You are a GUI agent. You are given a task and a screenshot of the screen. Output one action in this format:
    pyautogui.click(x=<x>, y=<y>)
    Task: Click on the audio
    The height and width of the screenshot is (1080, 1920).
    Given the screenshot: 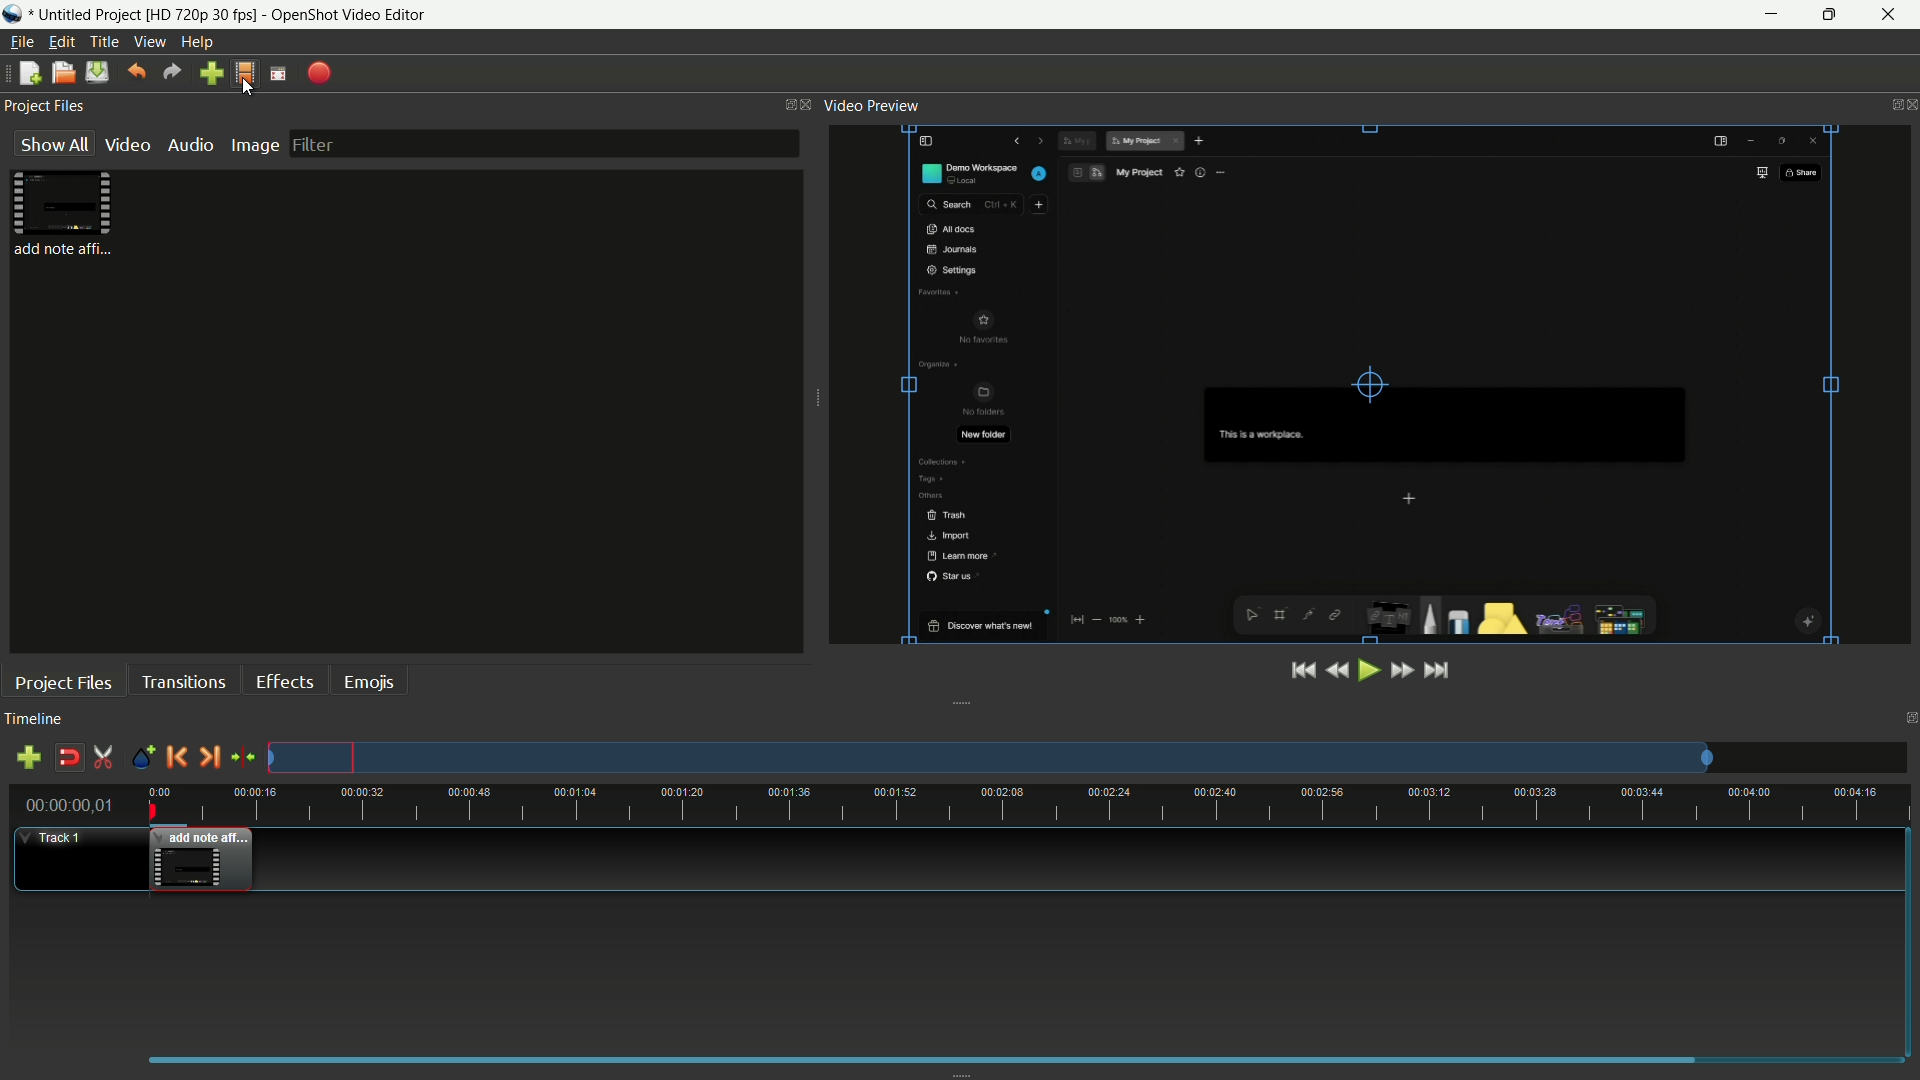 What is the action you would take?
    pyautogui.click(x=189, y=146)
    